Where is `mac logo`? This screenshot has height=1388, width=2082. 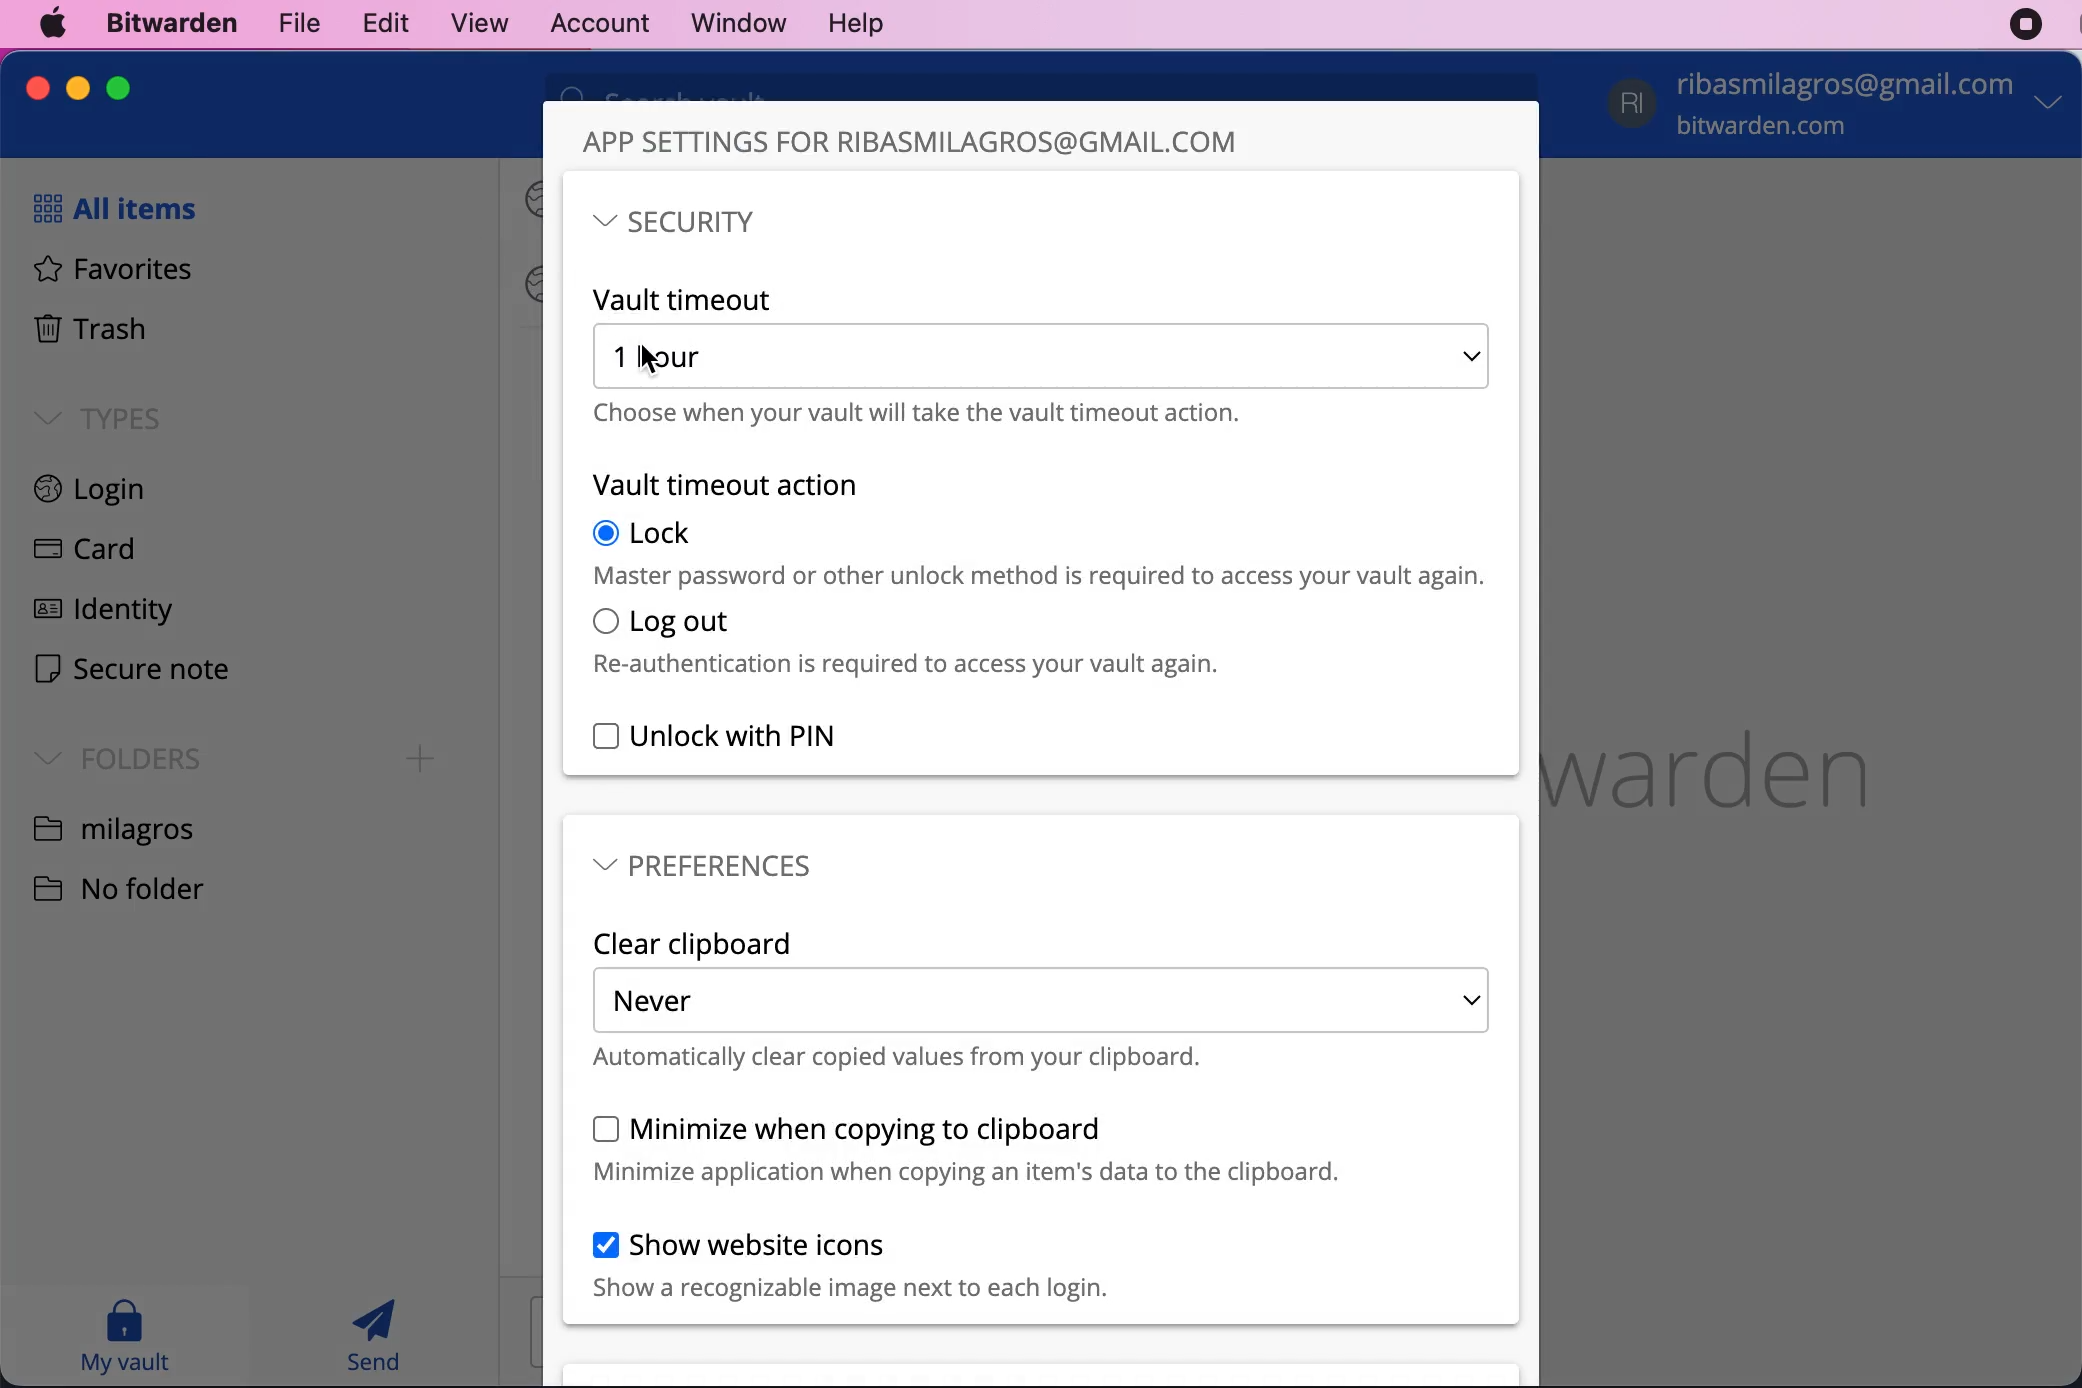
mac logo is located at coordinates (55, 23).